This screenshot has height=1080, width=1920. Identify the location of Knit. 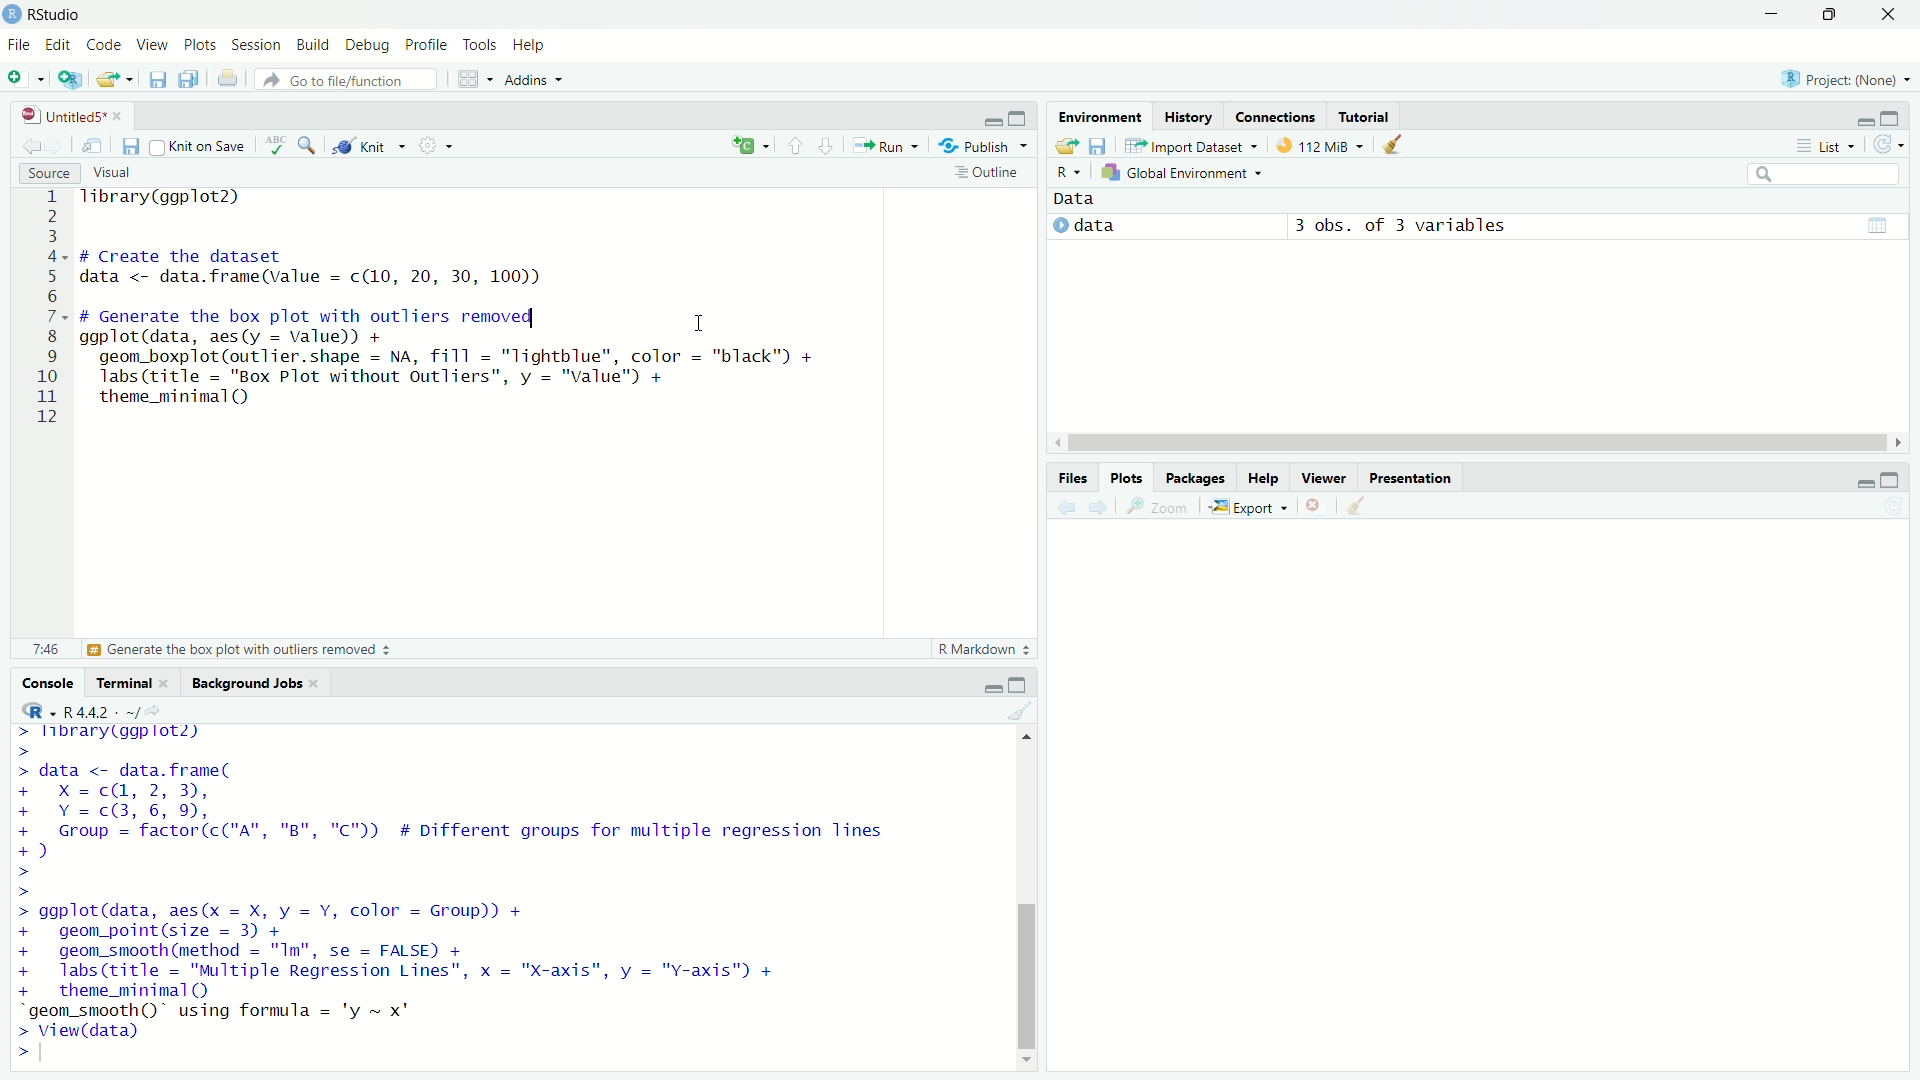
(360, 148).